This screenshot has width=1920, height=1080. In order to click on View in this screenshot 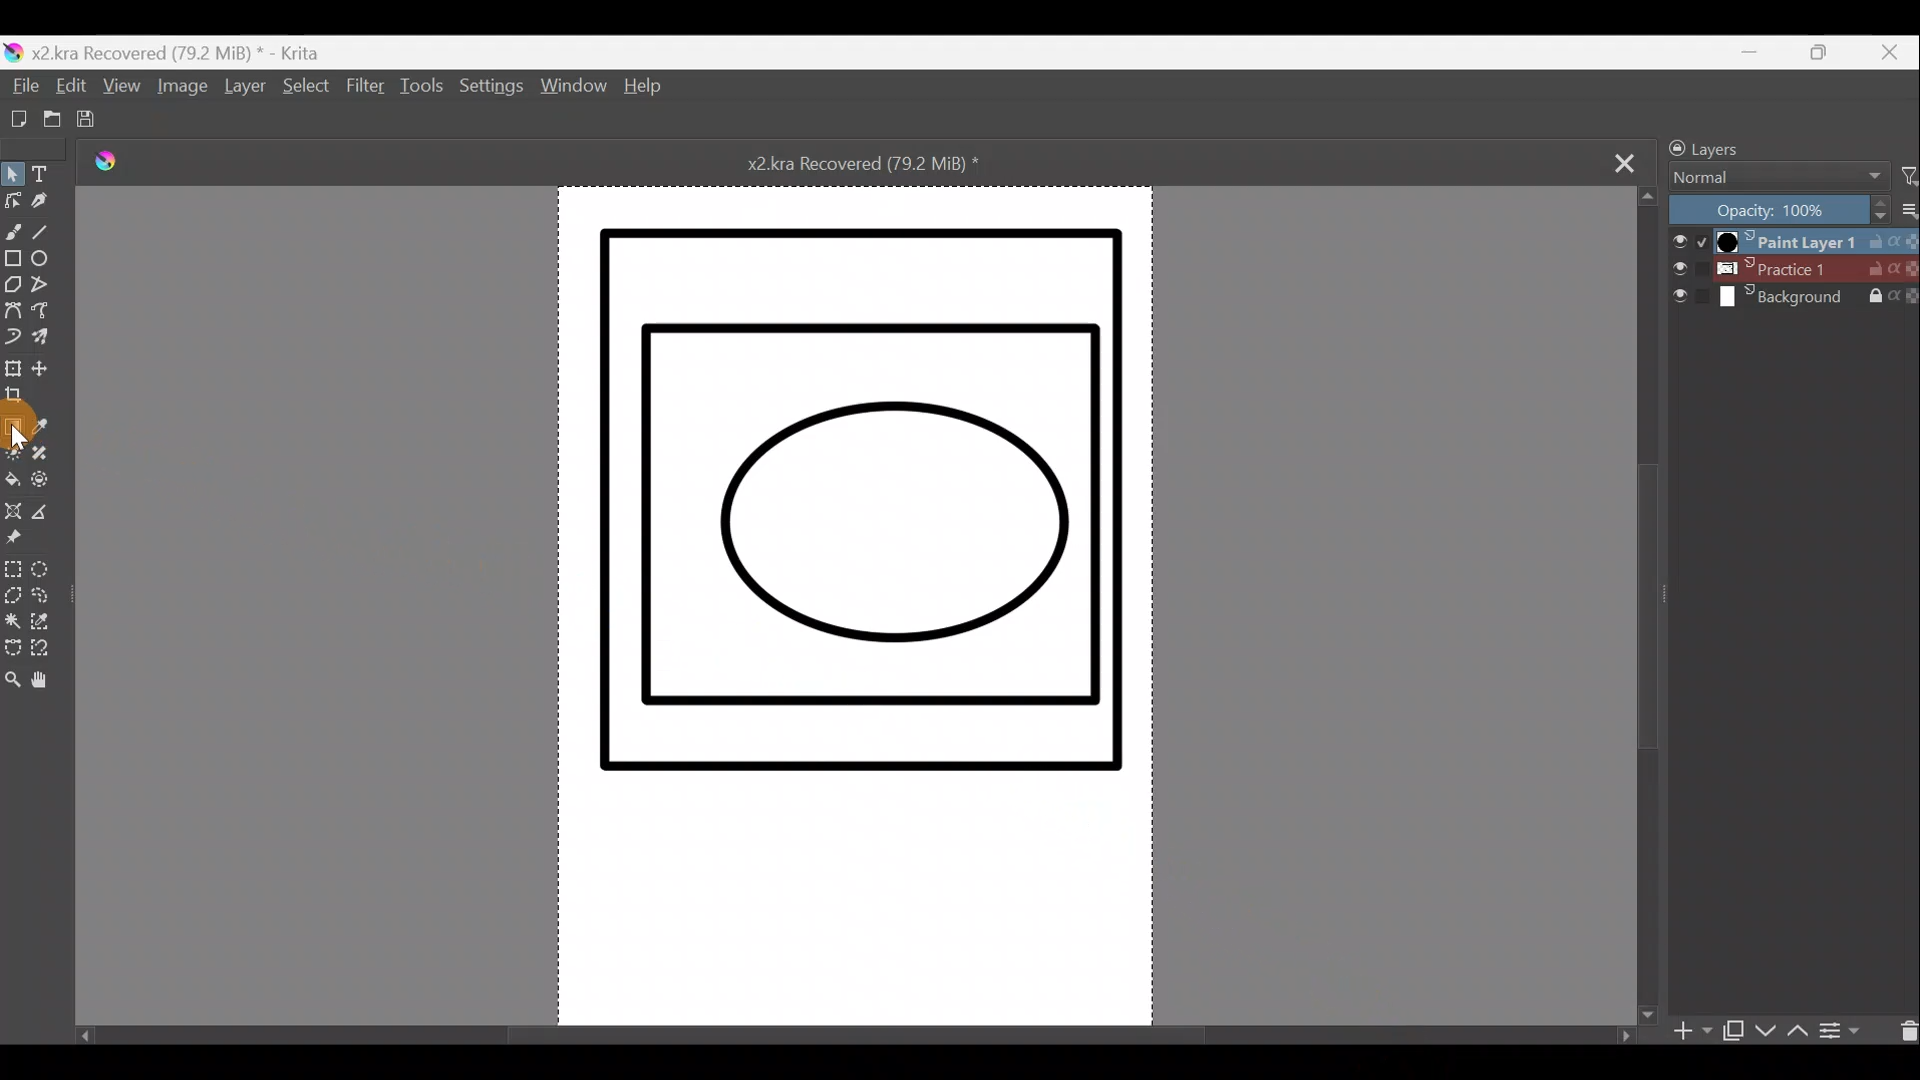, I will do `click(122, 91)`.